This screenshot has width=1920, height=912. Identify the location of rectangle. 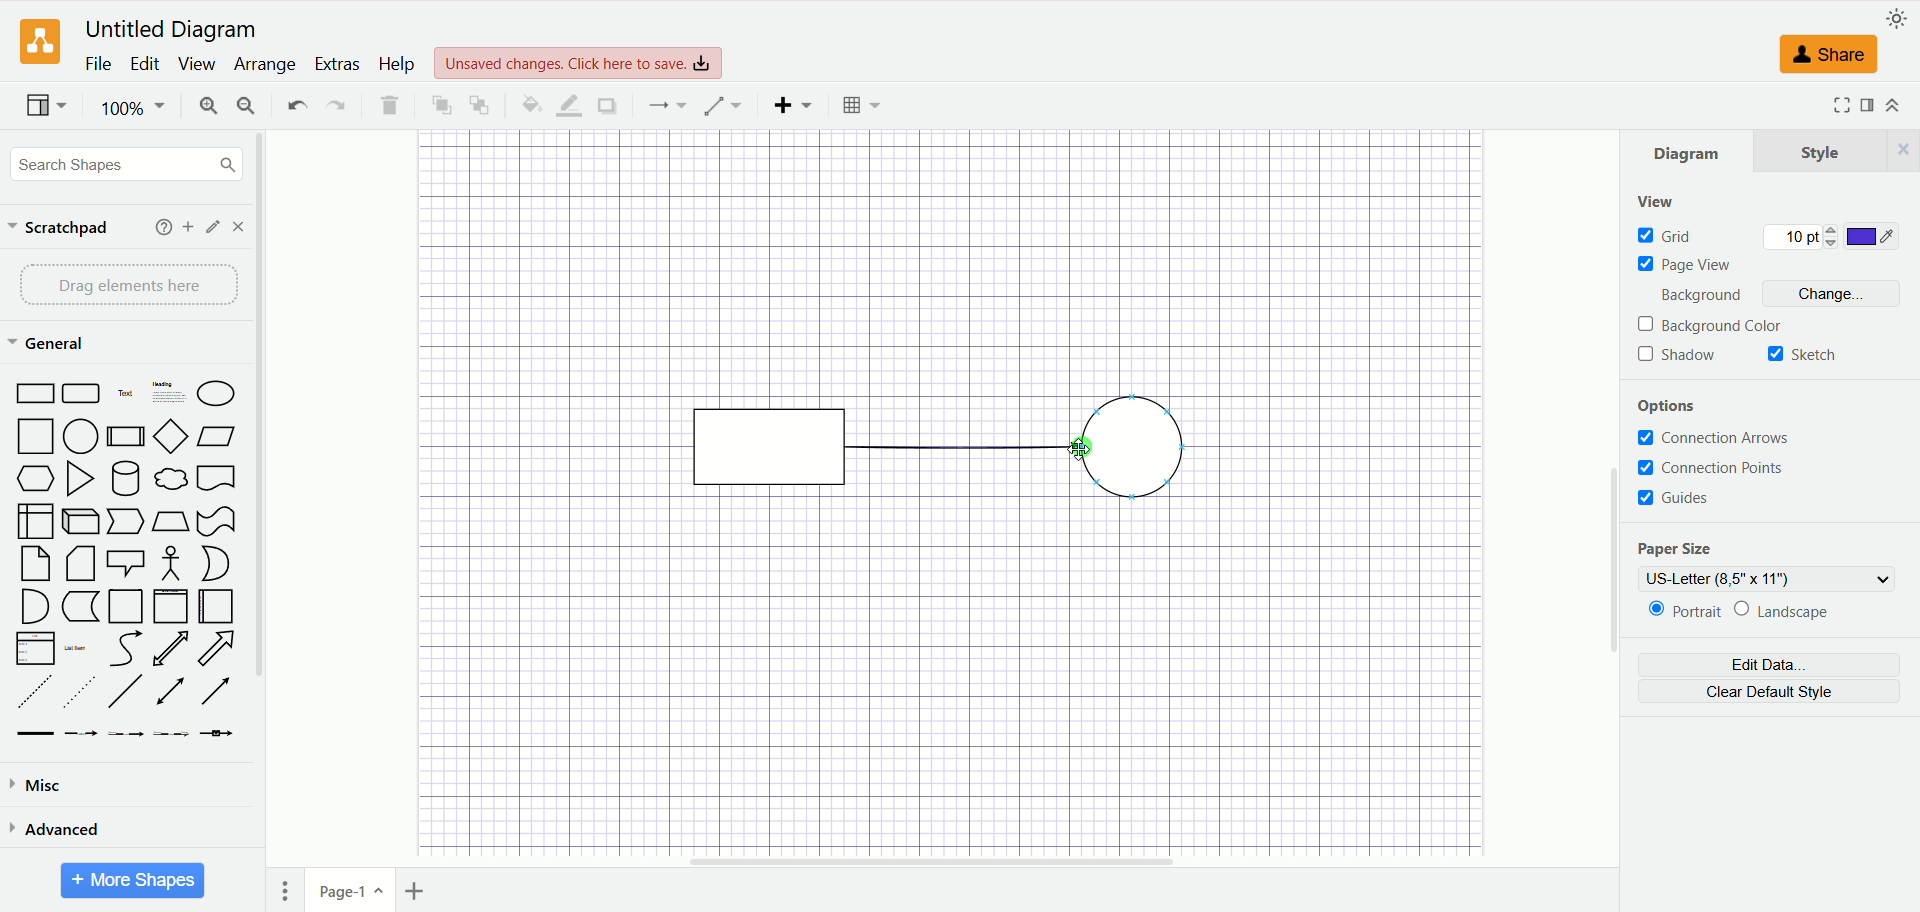
(765, 445).